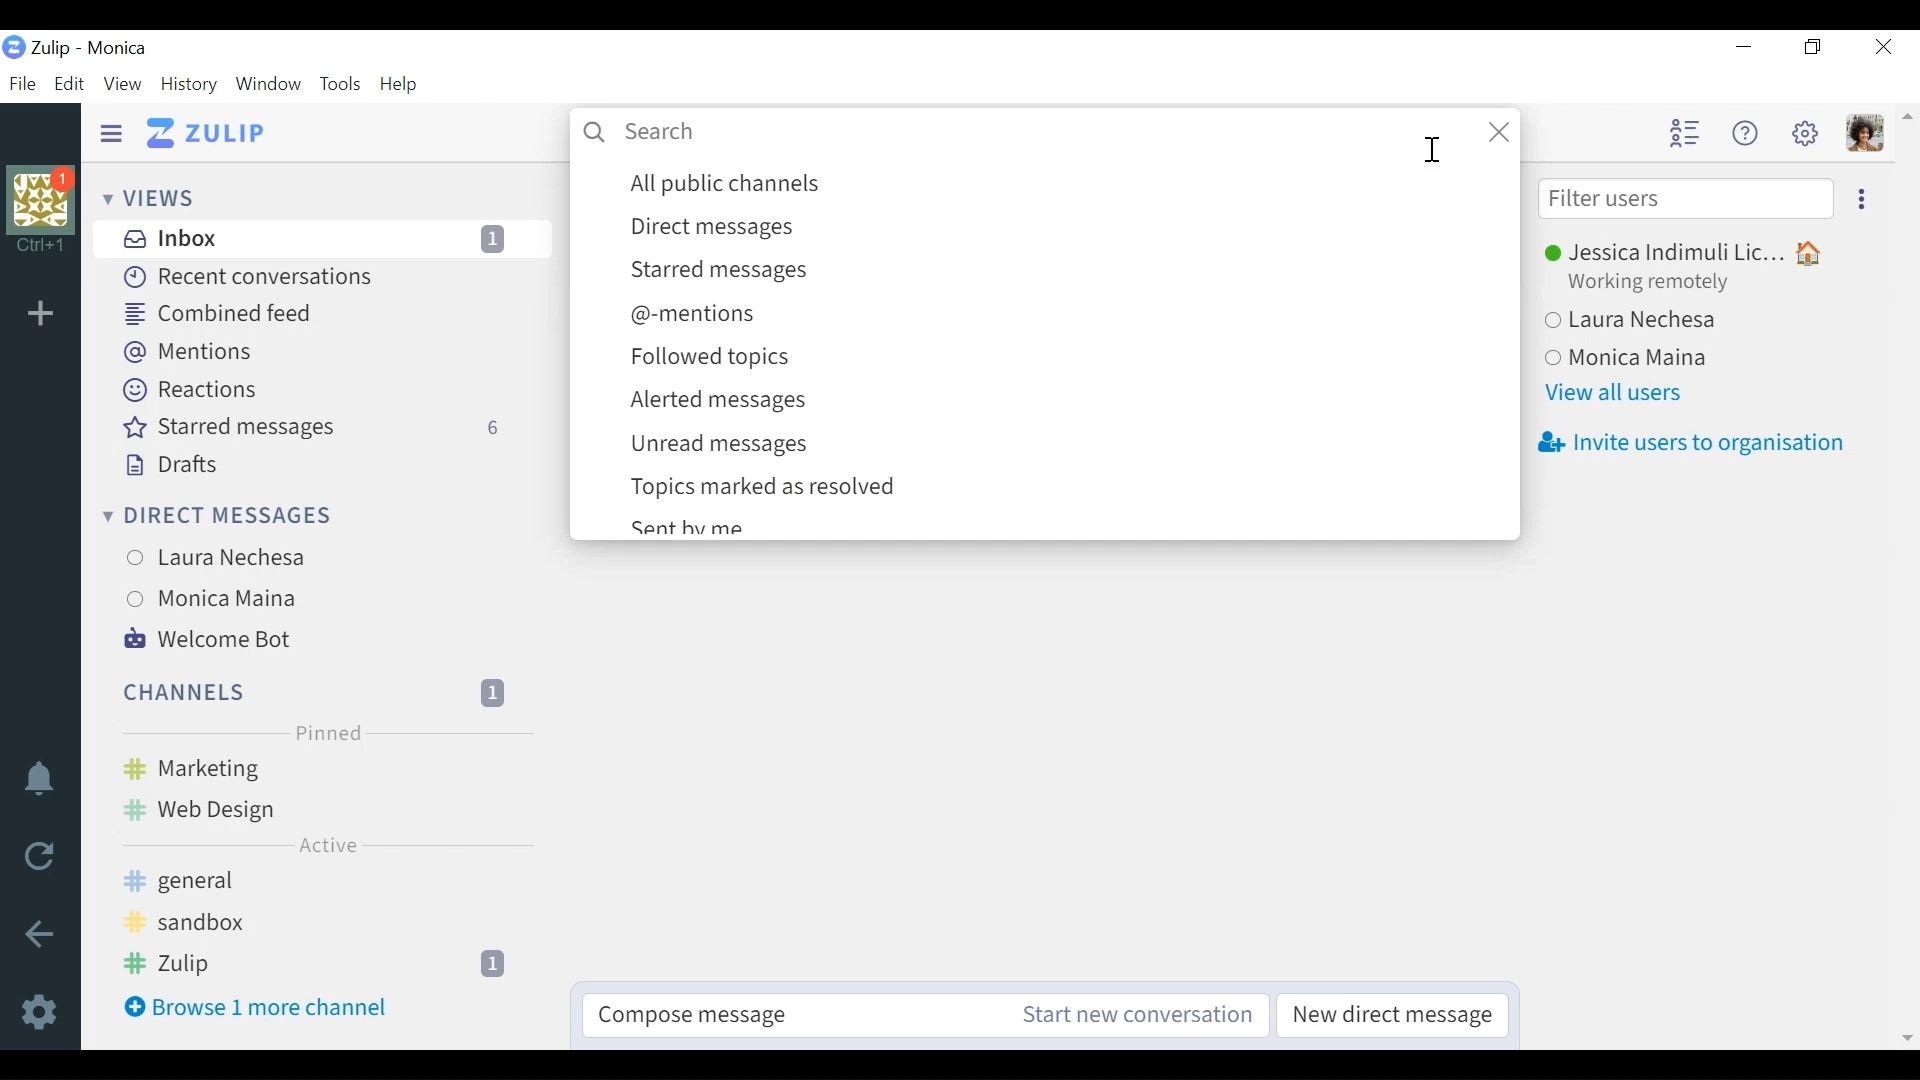  Describe the element at coordinates (39, 1013) in the screenshot. I see `Settings` at that location.